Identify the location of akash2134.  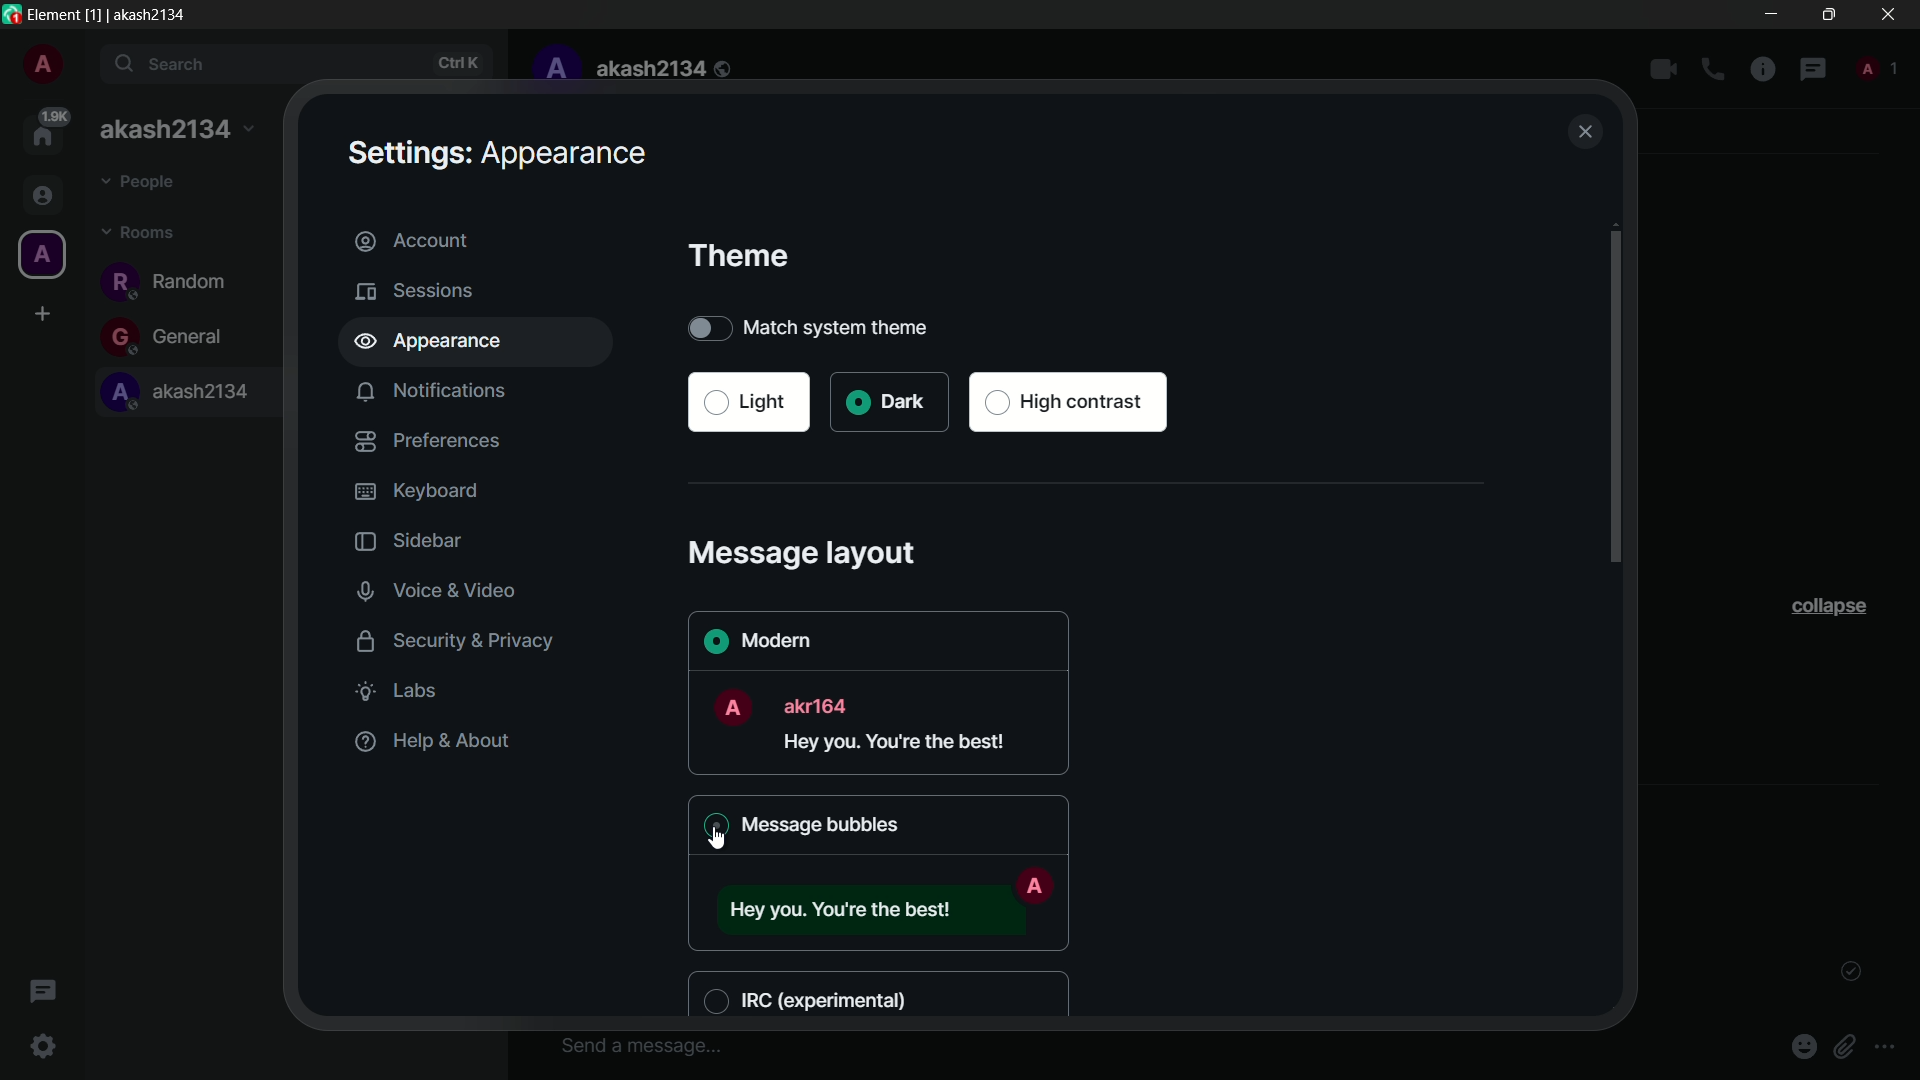
(665, 69).